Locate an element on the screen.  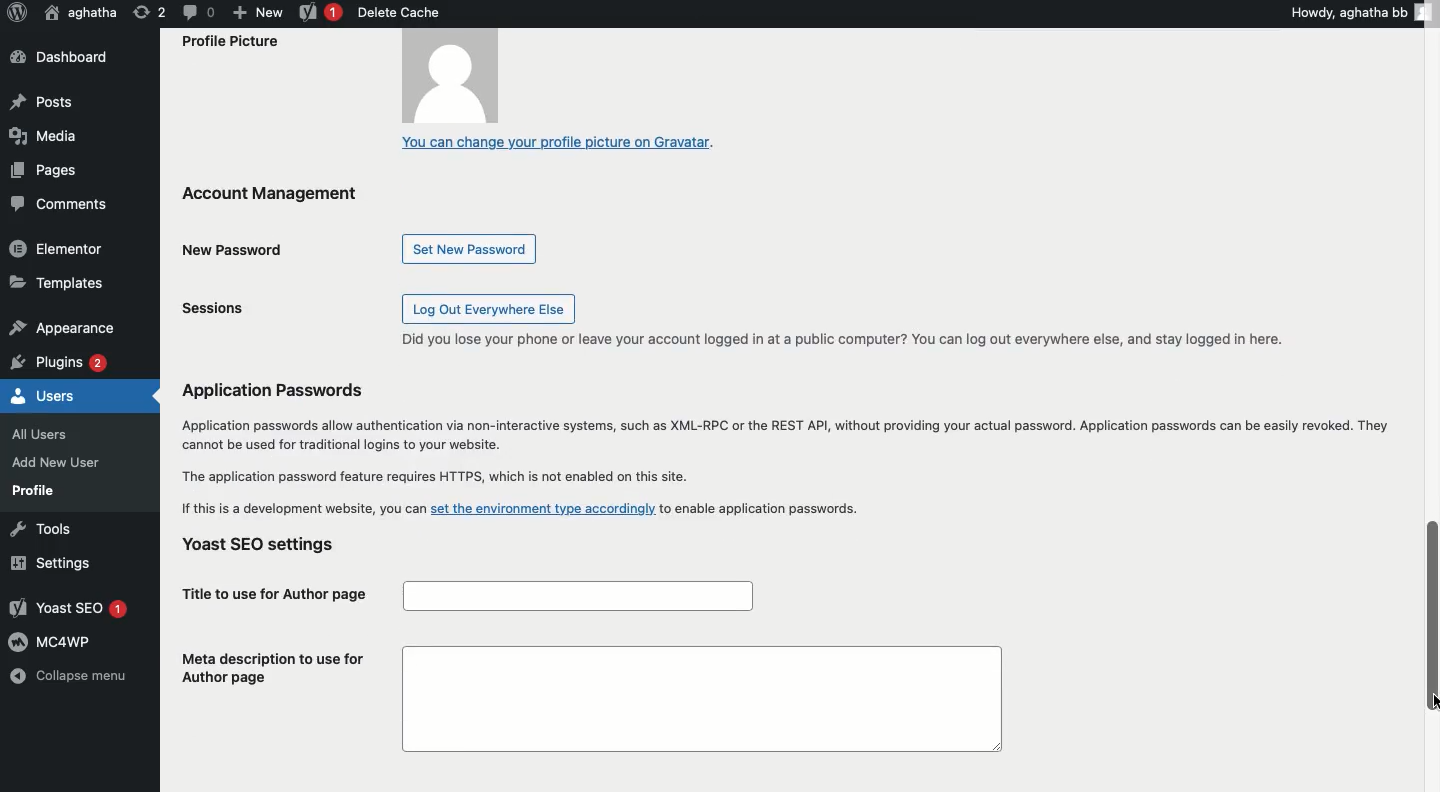
Meta description to use for author page is located at coordinates (584, 699).